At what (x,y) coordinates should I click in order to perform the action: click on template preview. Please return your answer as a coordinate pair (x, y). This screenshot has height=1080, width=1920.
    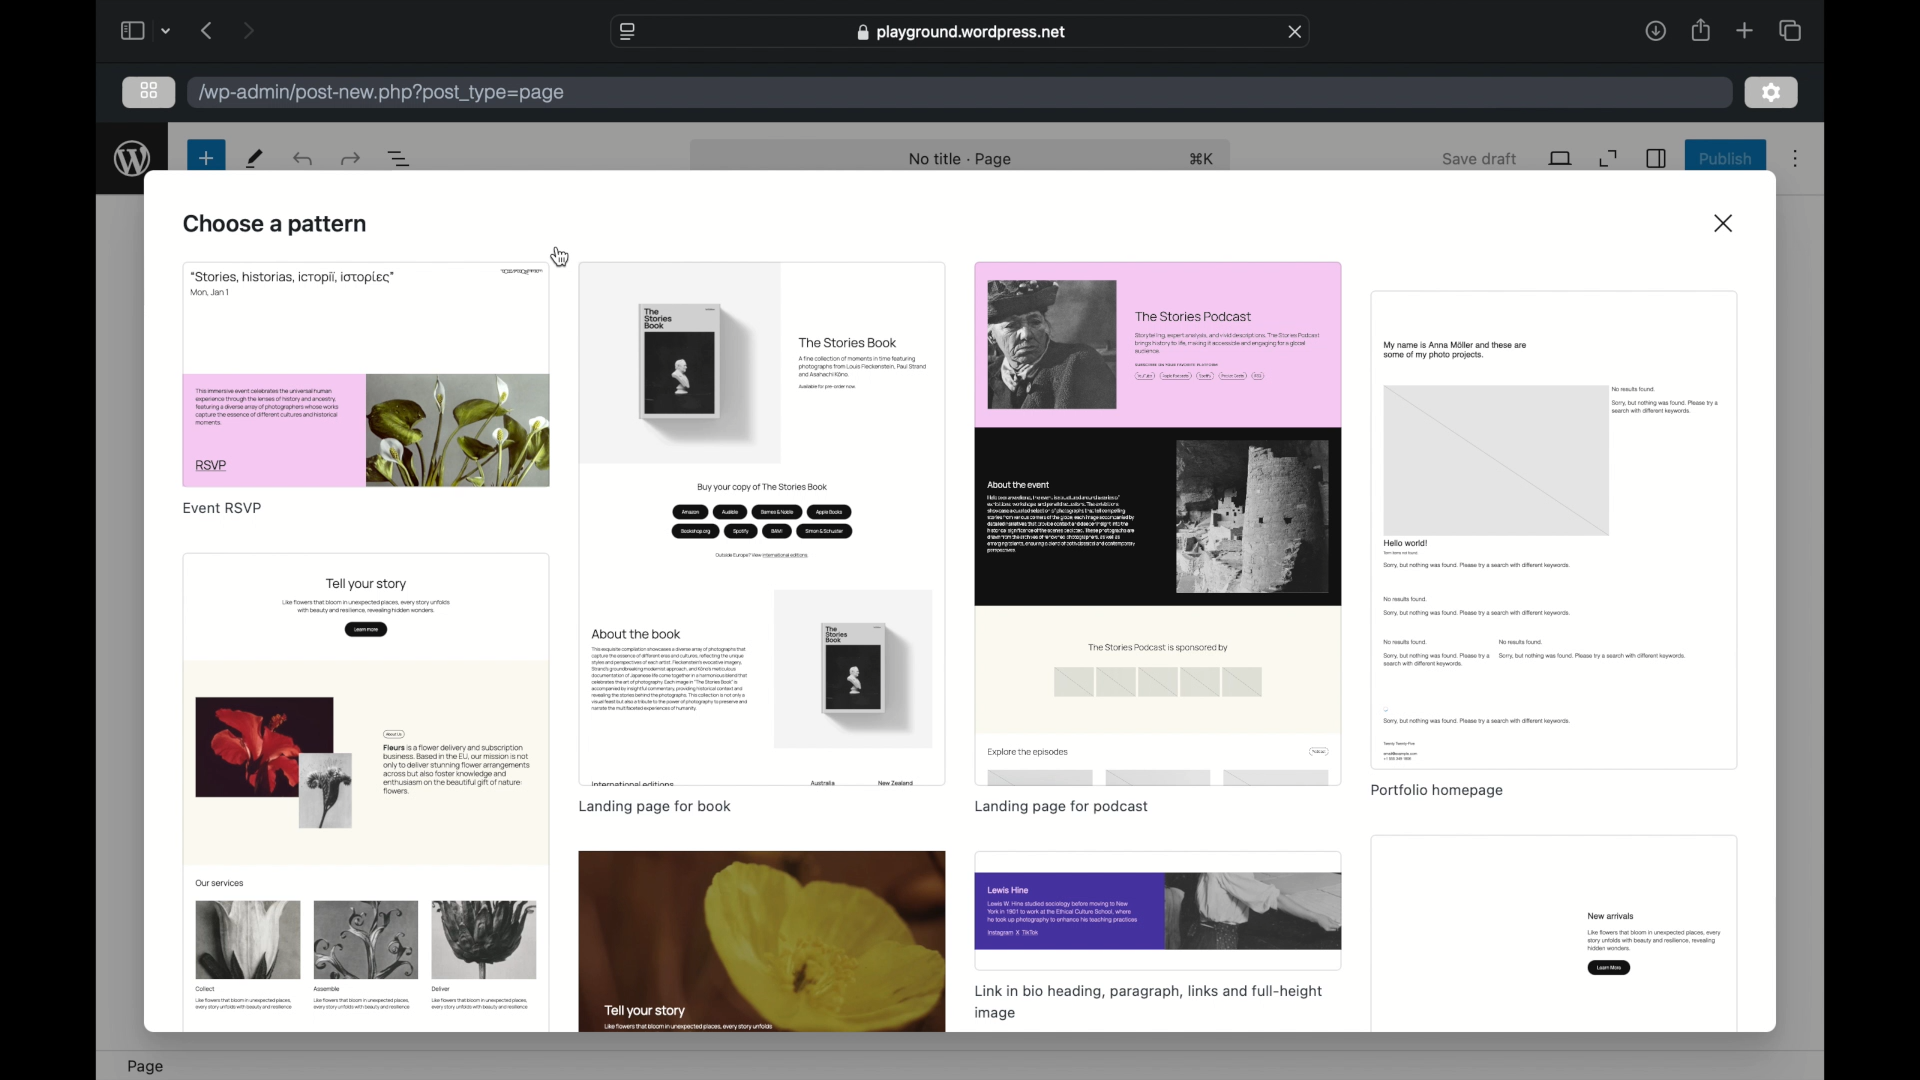
    Looking at the image, I should click on (763, 523).